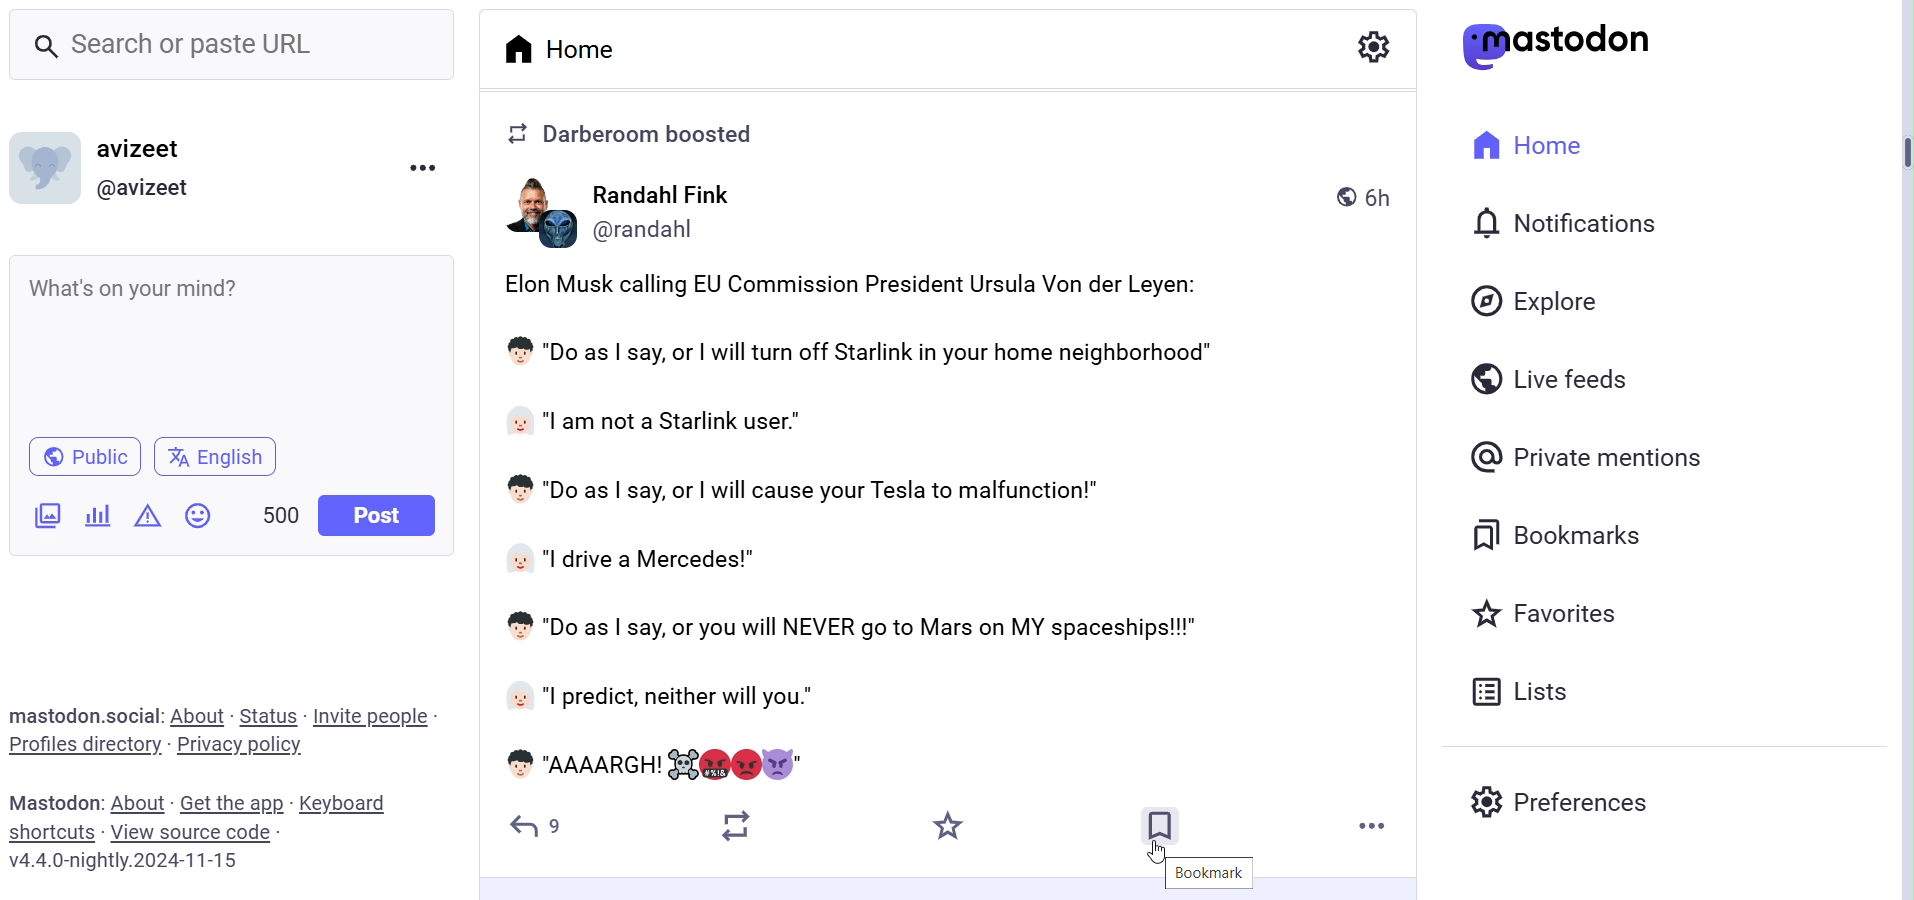 The height and width of the screenshot is (900, 1914). I want to click on Boost, so click(740, 826).